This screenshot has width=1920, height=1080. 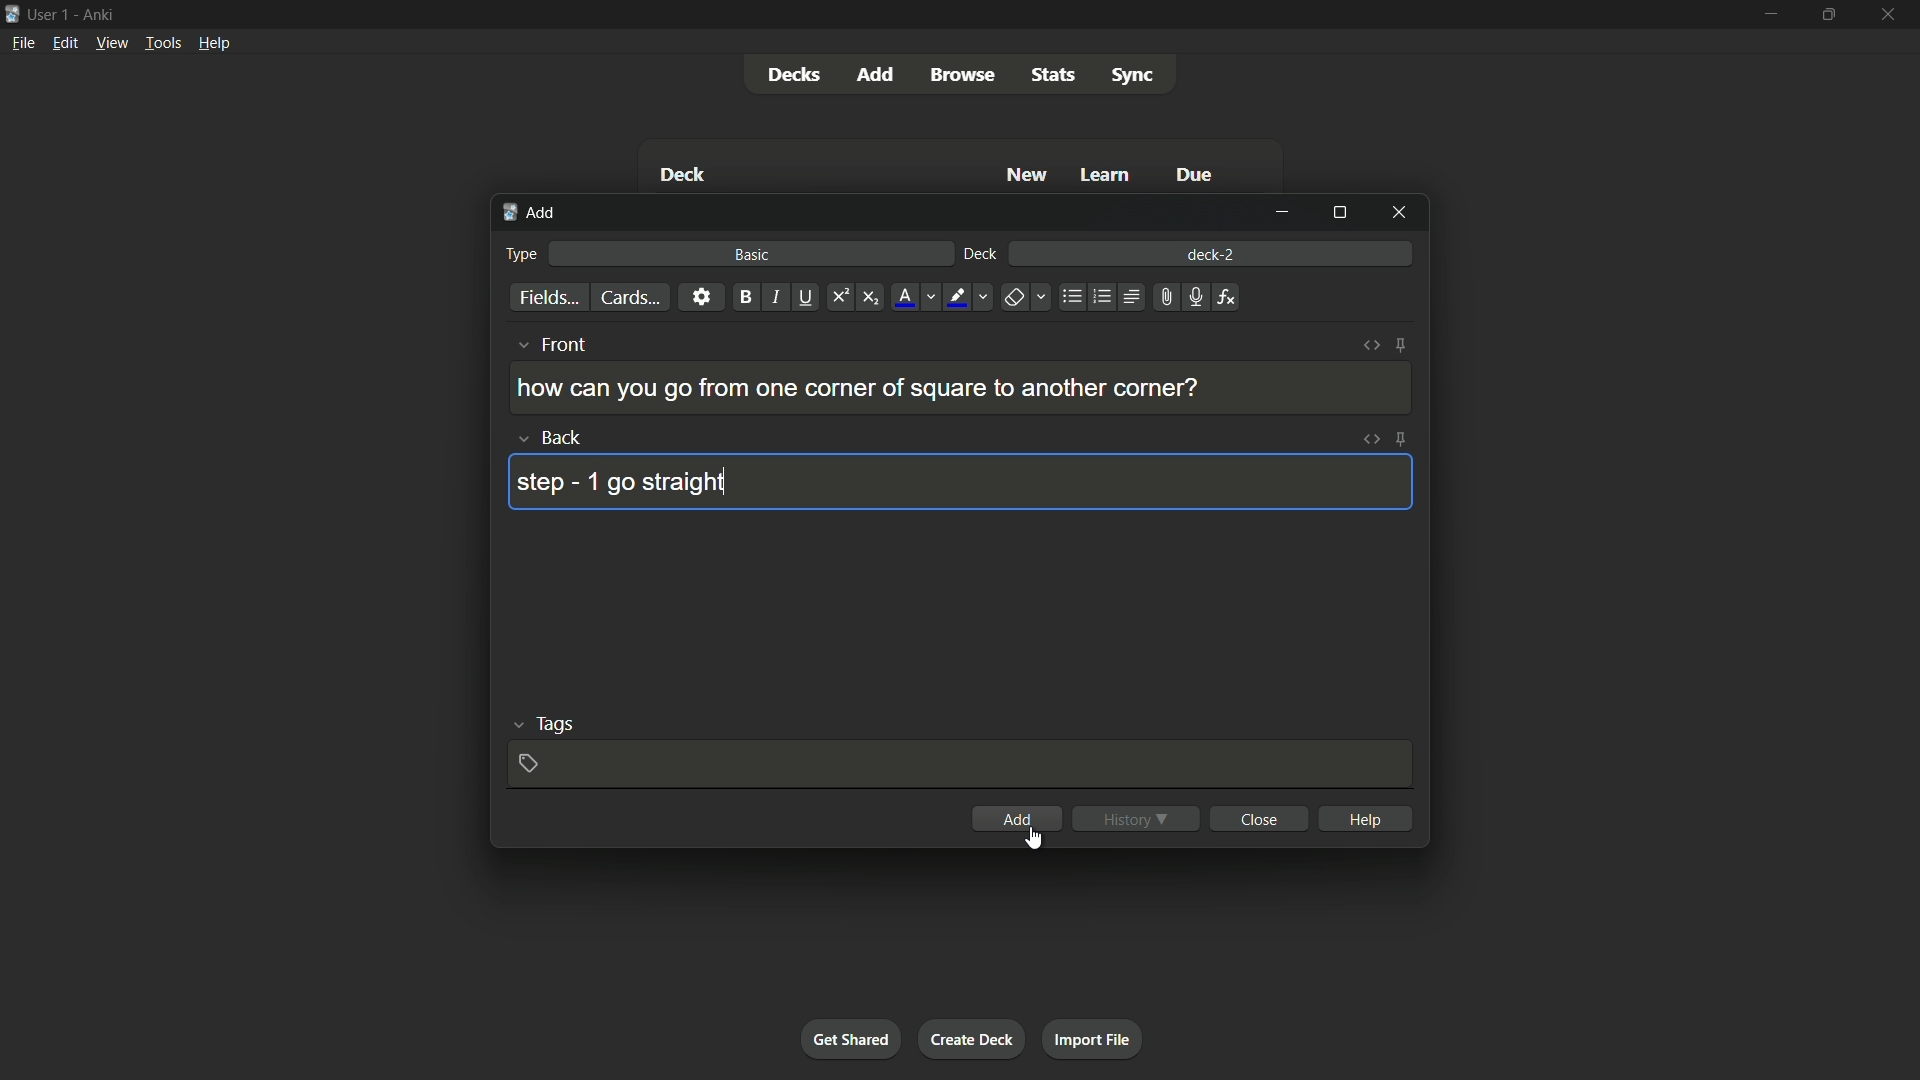 I want to click on unordered list, so click(x=1070, y=298).